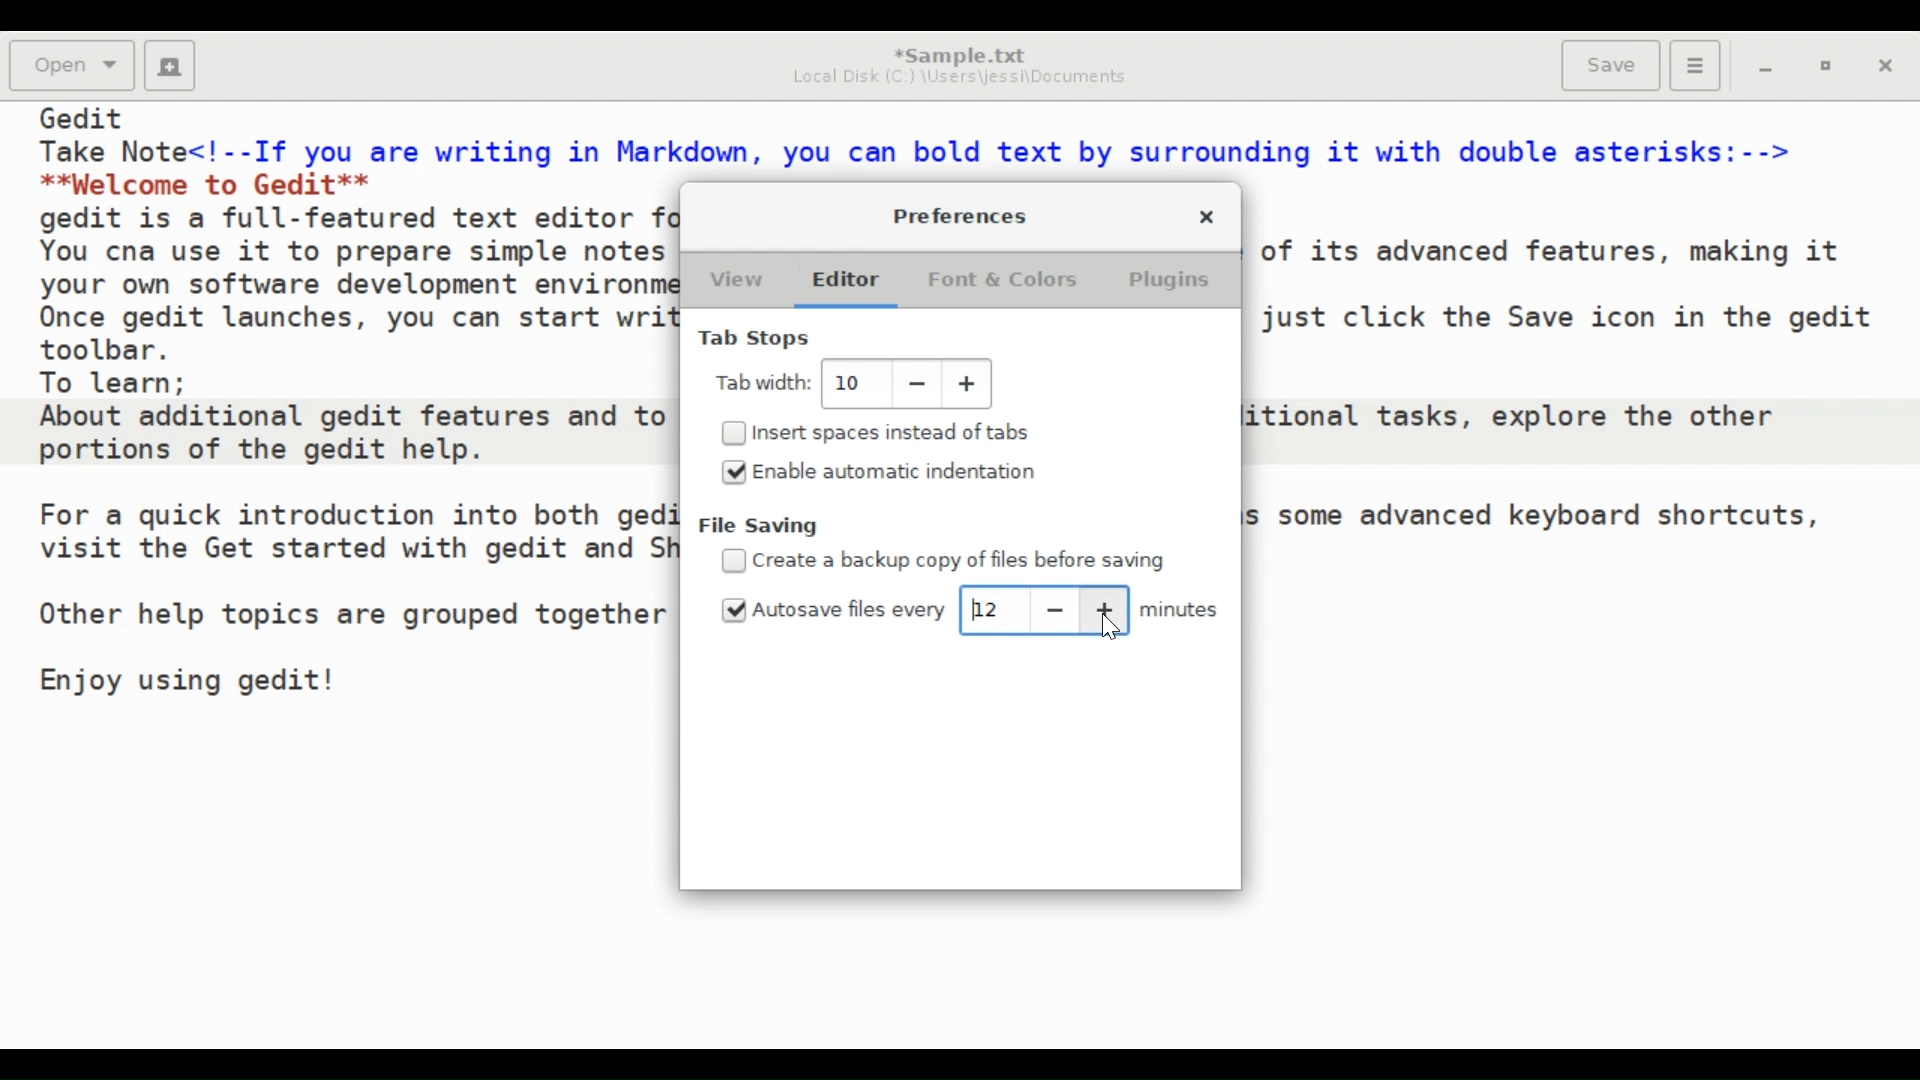  I want to click on Editor, so click(844, 282).